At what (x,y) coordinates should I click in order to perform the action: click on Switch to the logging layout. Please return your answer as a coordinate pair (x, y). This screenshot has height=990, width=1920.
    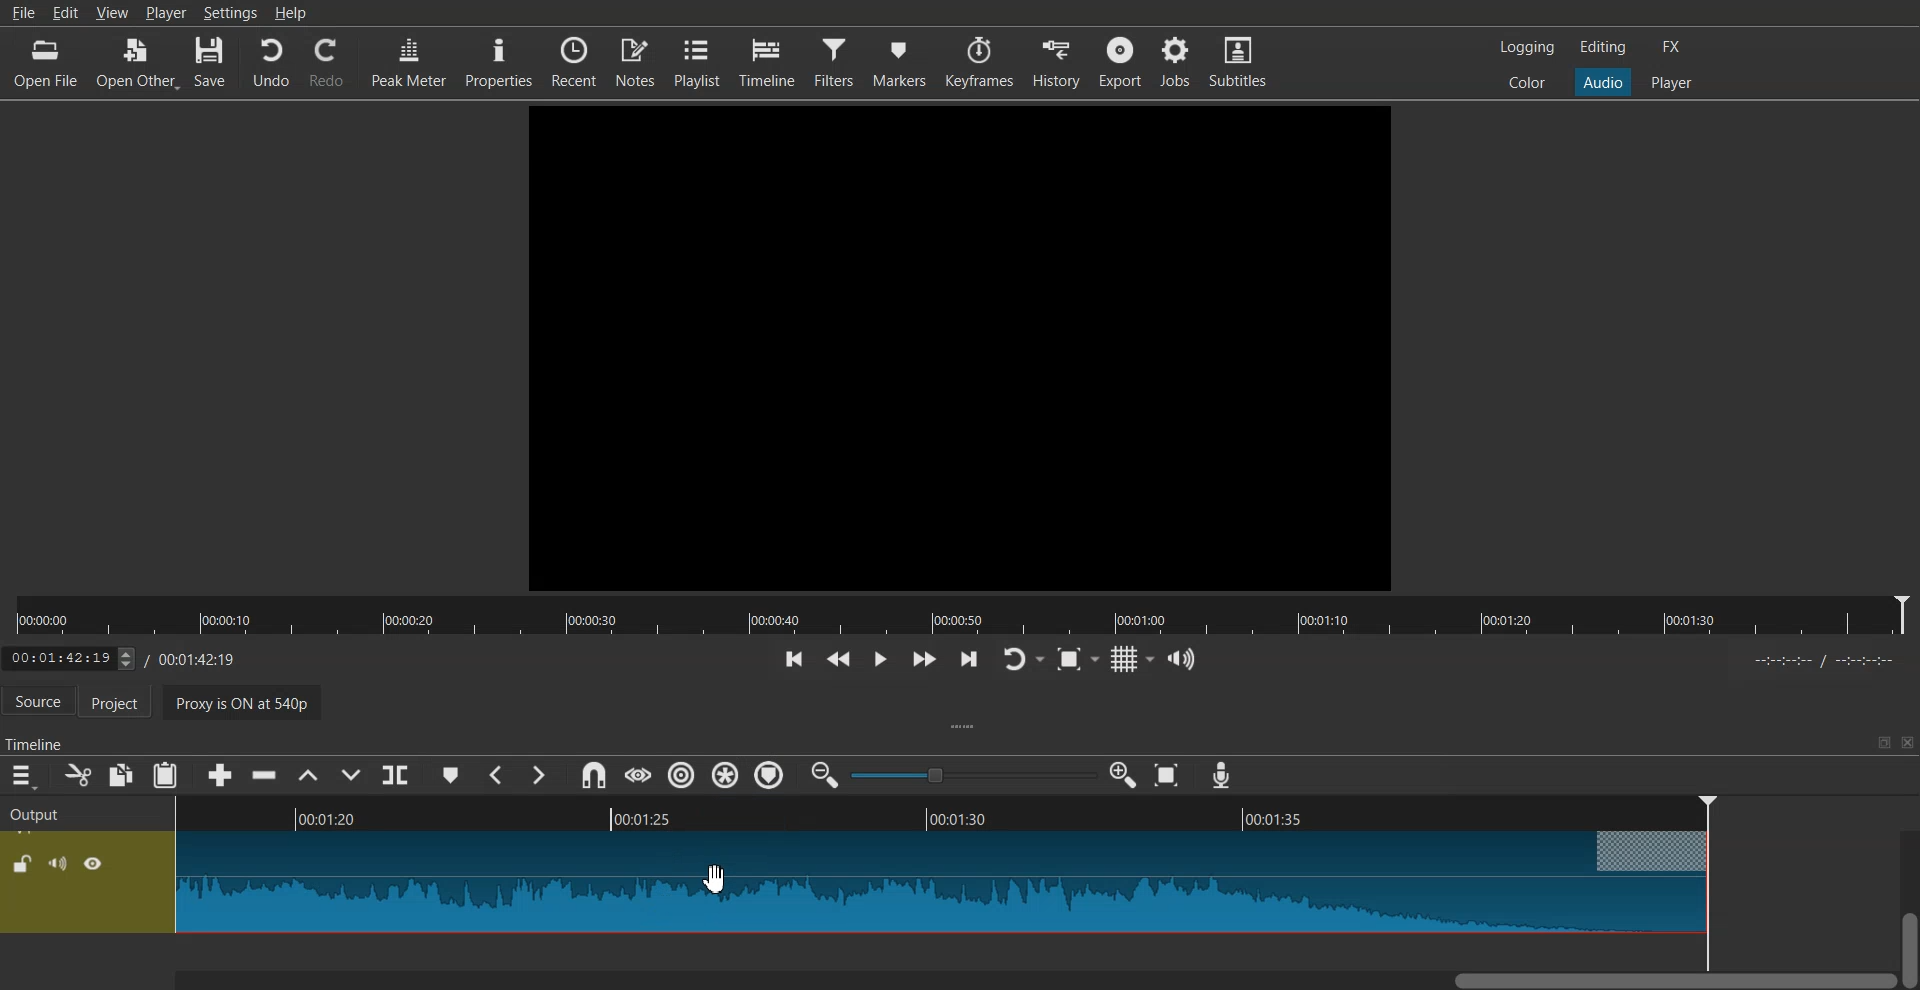
    Looking at the image, I should click on (1525, 47).